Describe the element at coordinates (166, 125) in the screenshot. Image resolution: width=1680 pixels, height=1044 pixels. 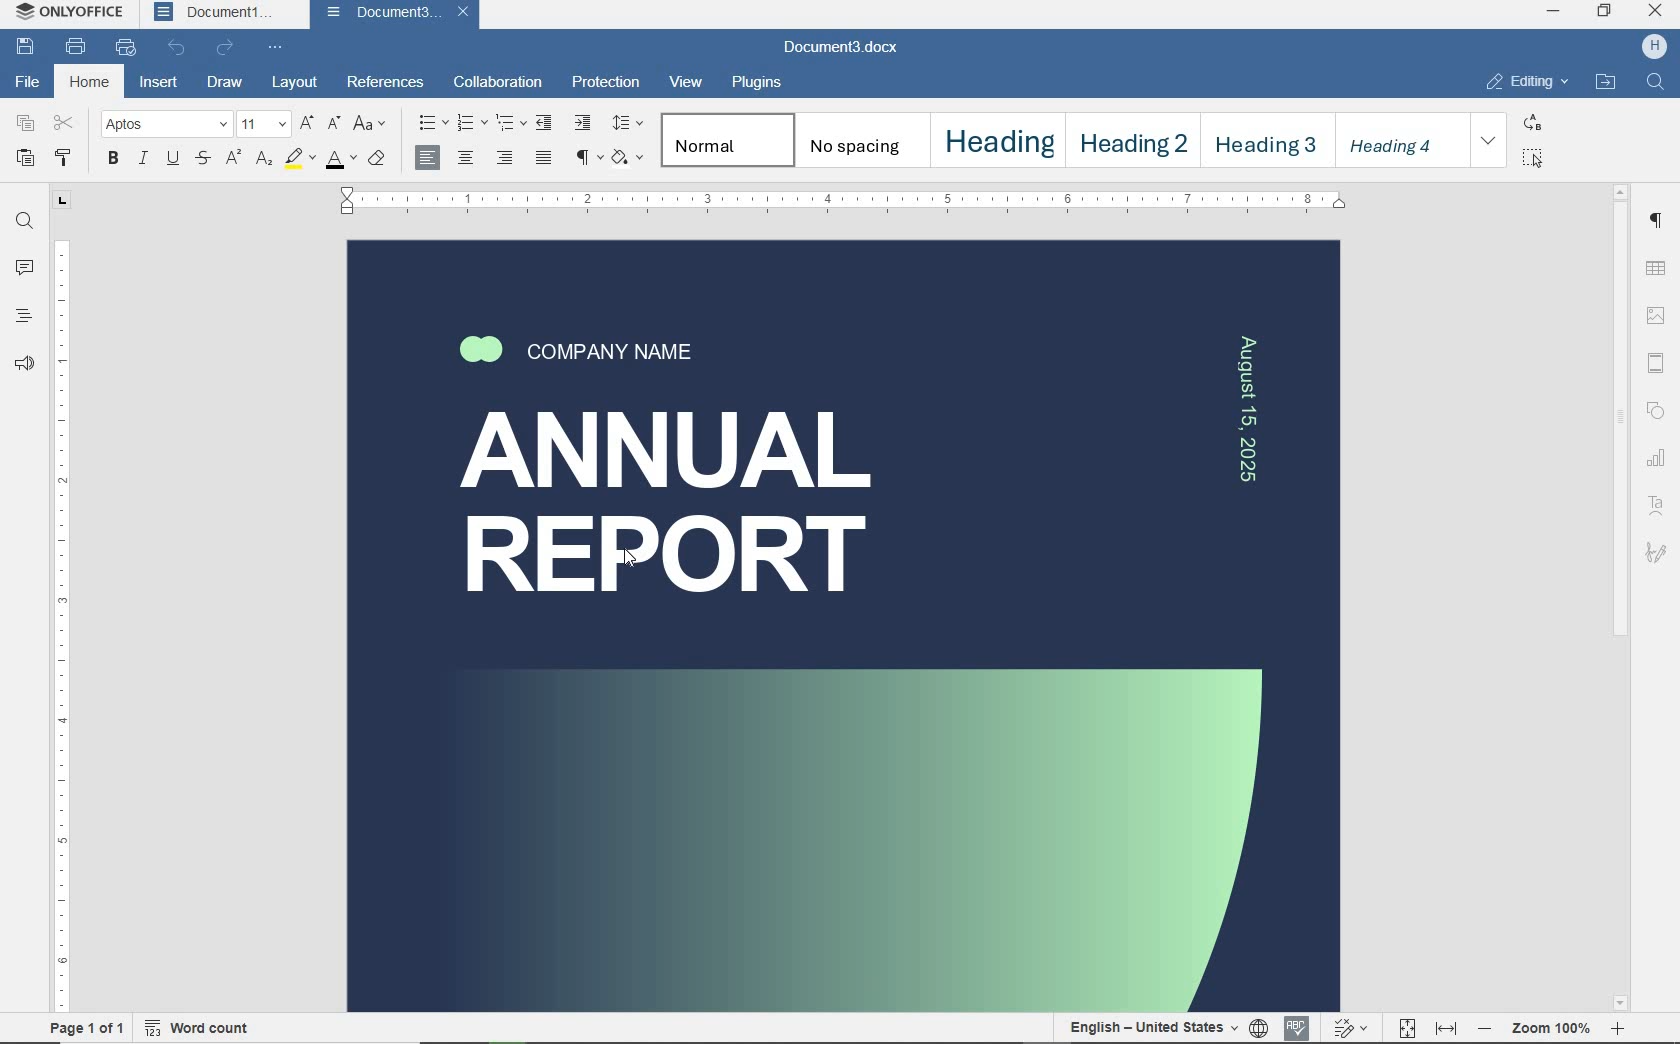
I see `font` at that location.